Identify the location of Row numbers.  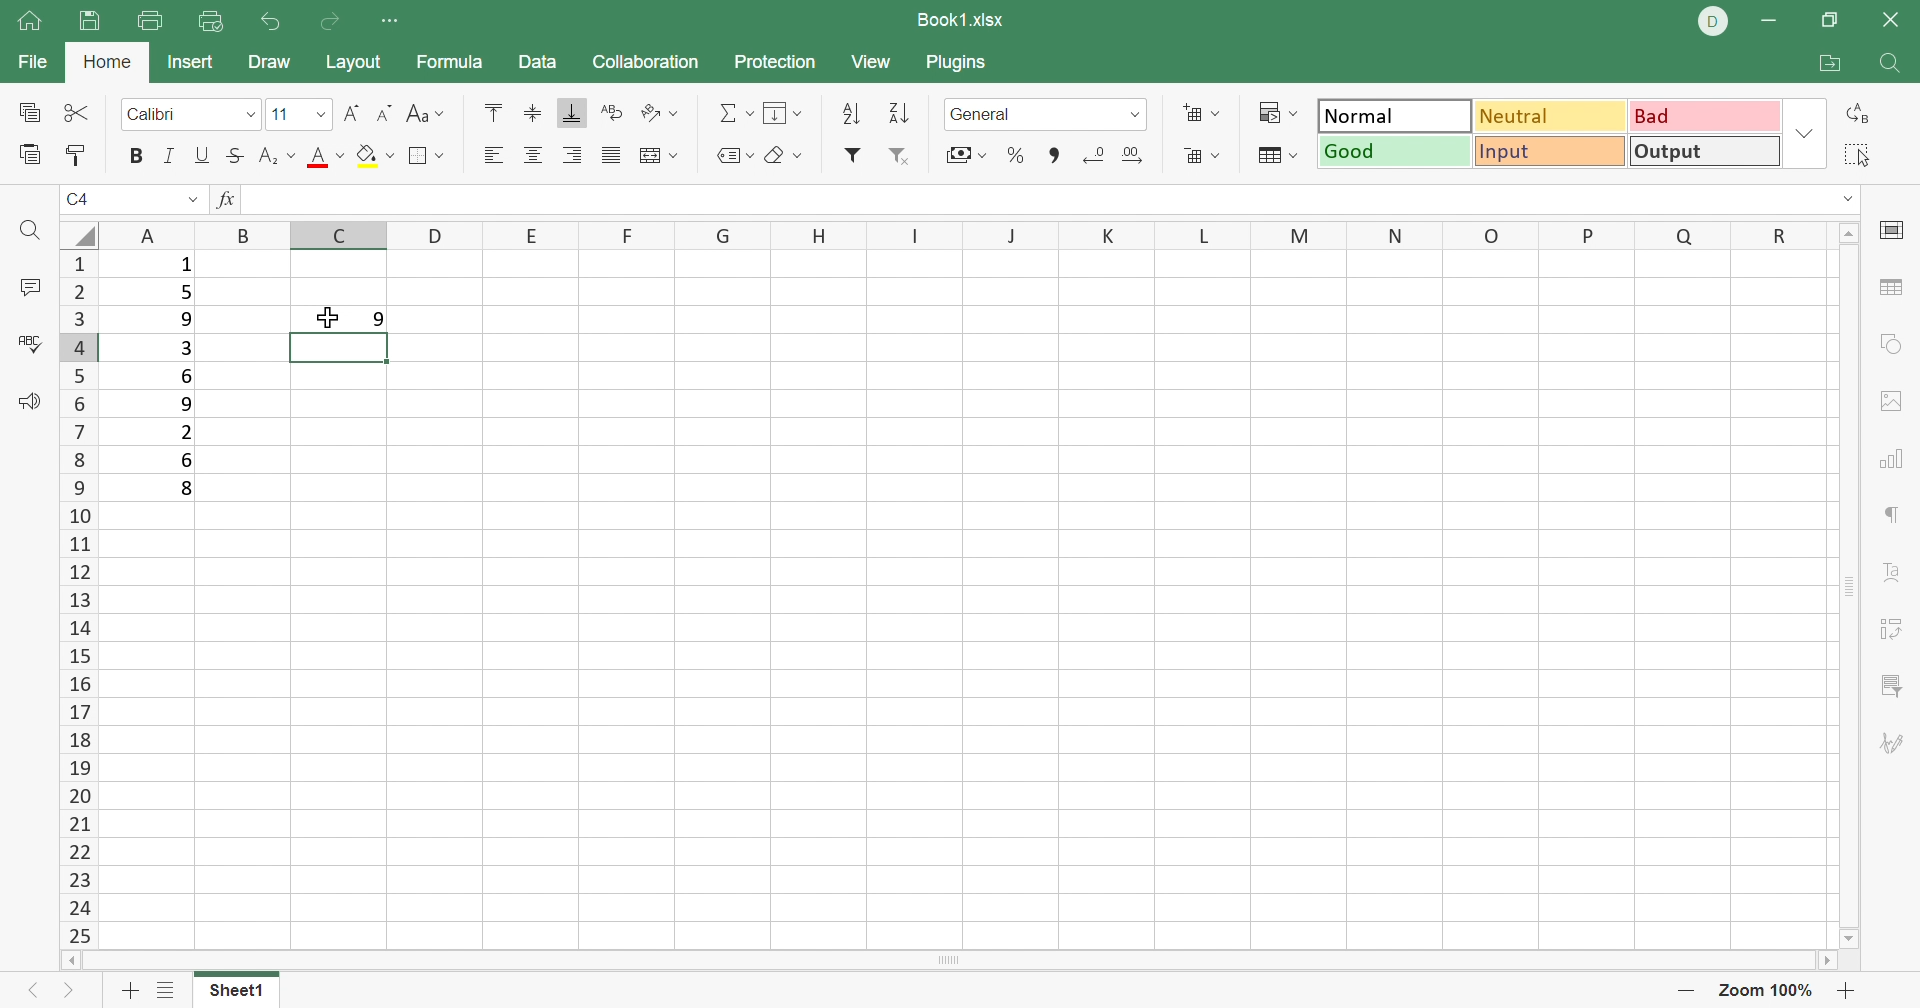
(81, 598).